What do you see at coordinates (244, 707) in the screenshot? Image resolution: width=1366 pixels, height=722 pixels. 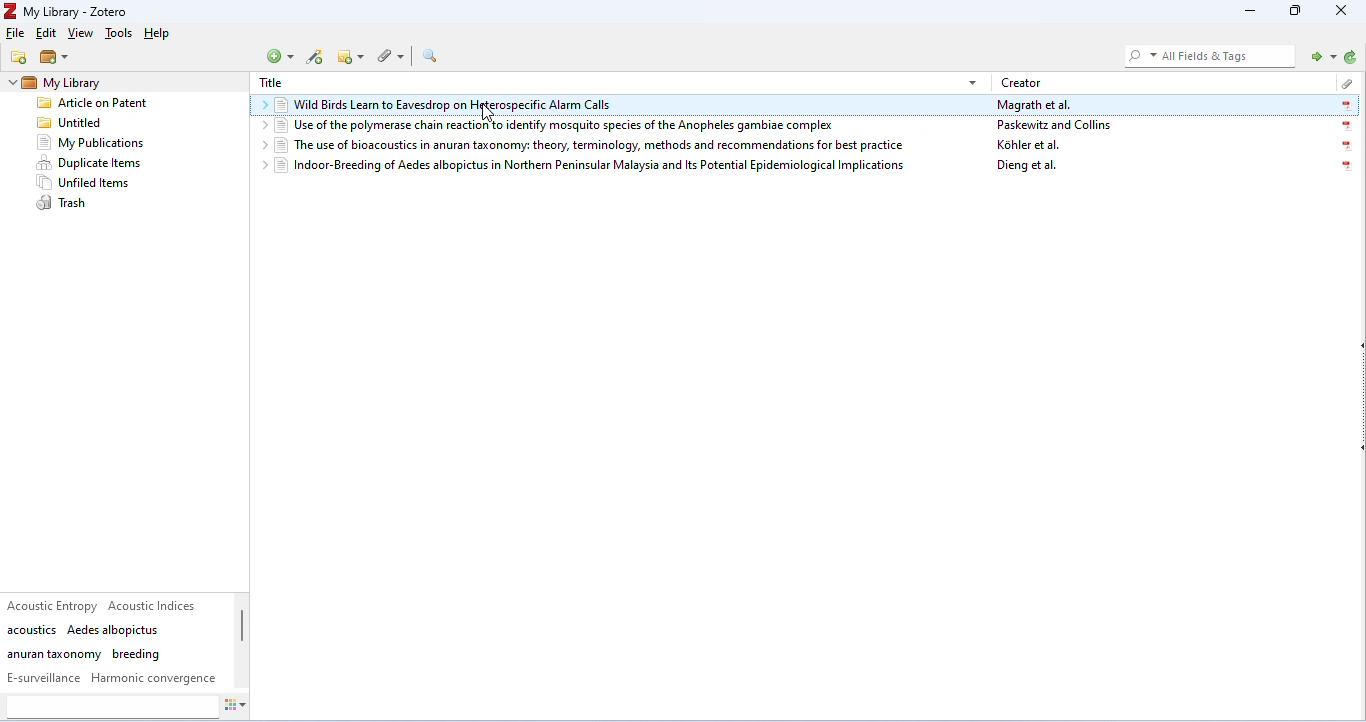 I see `actions` at bounding box center [244, 707].